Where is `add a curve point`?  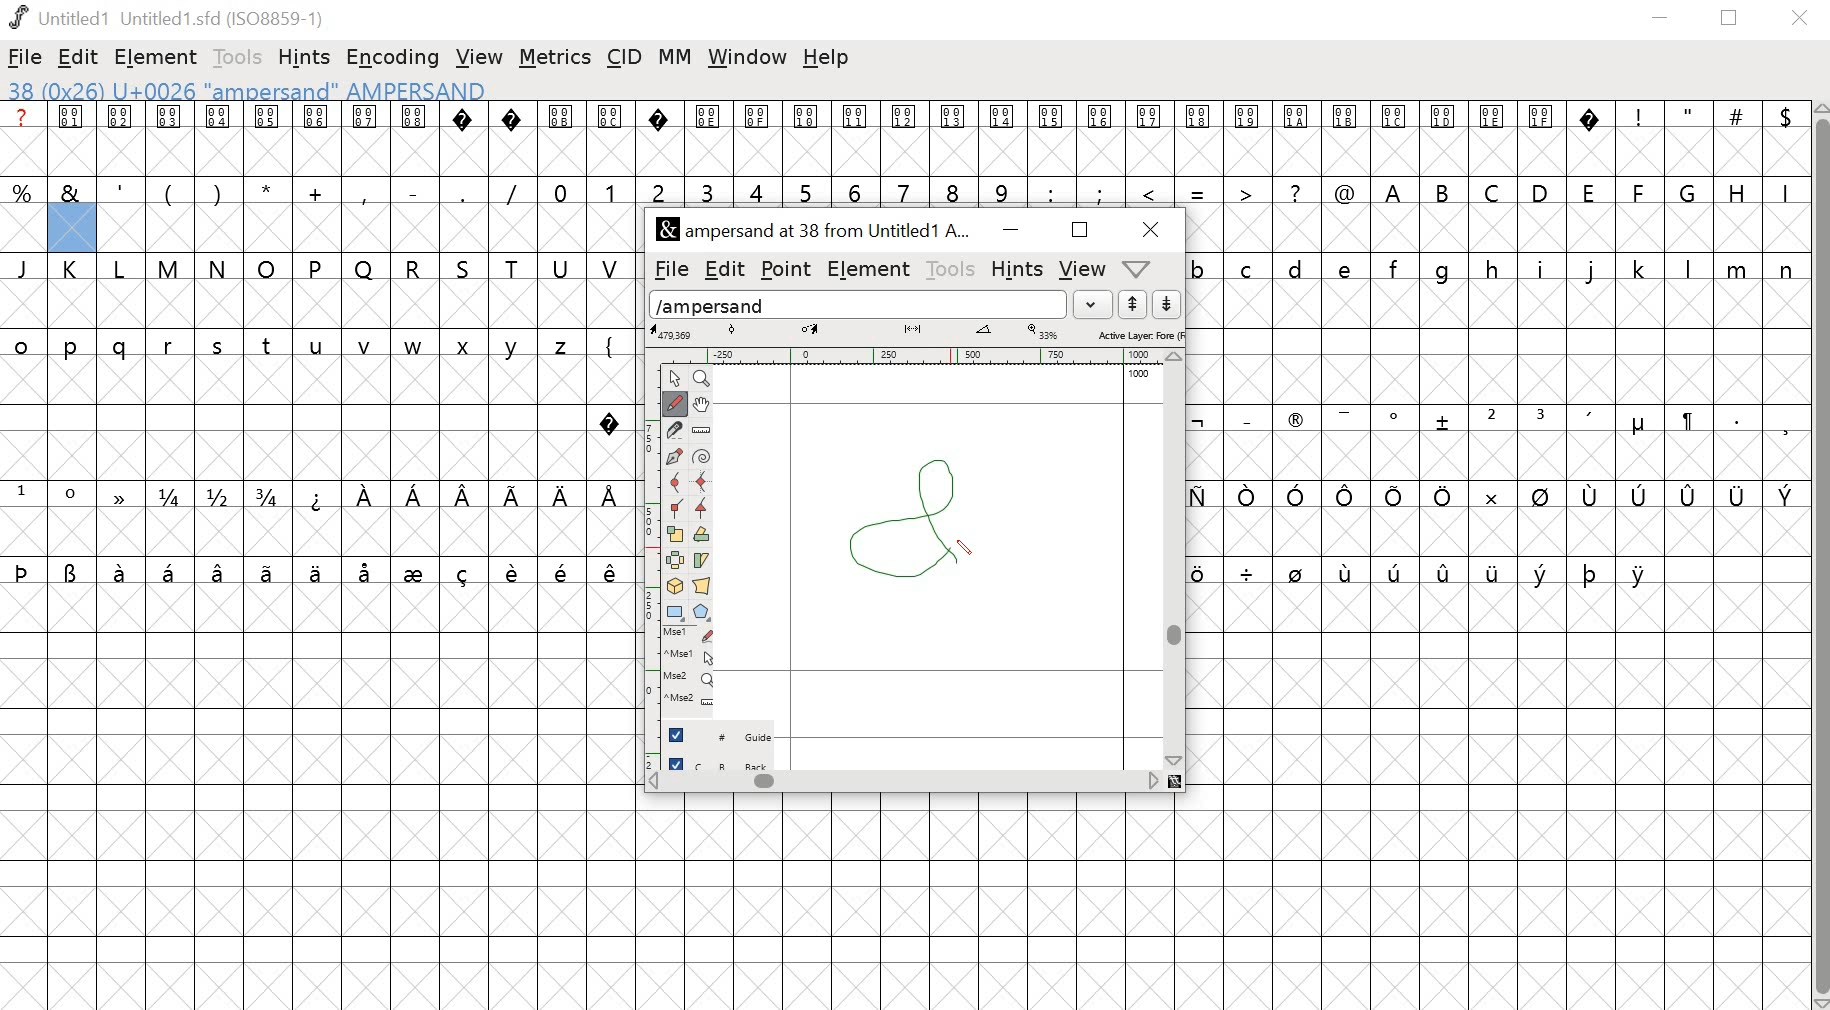
add a curve point is located at coordinates (675, 484).